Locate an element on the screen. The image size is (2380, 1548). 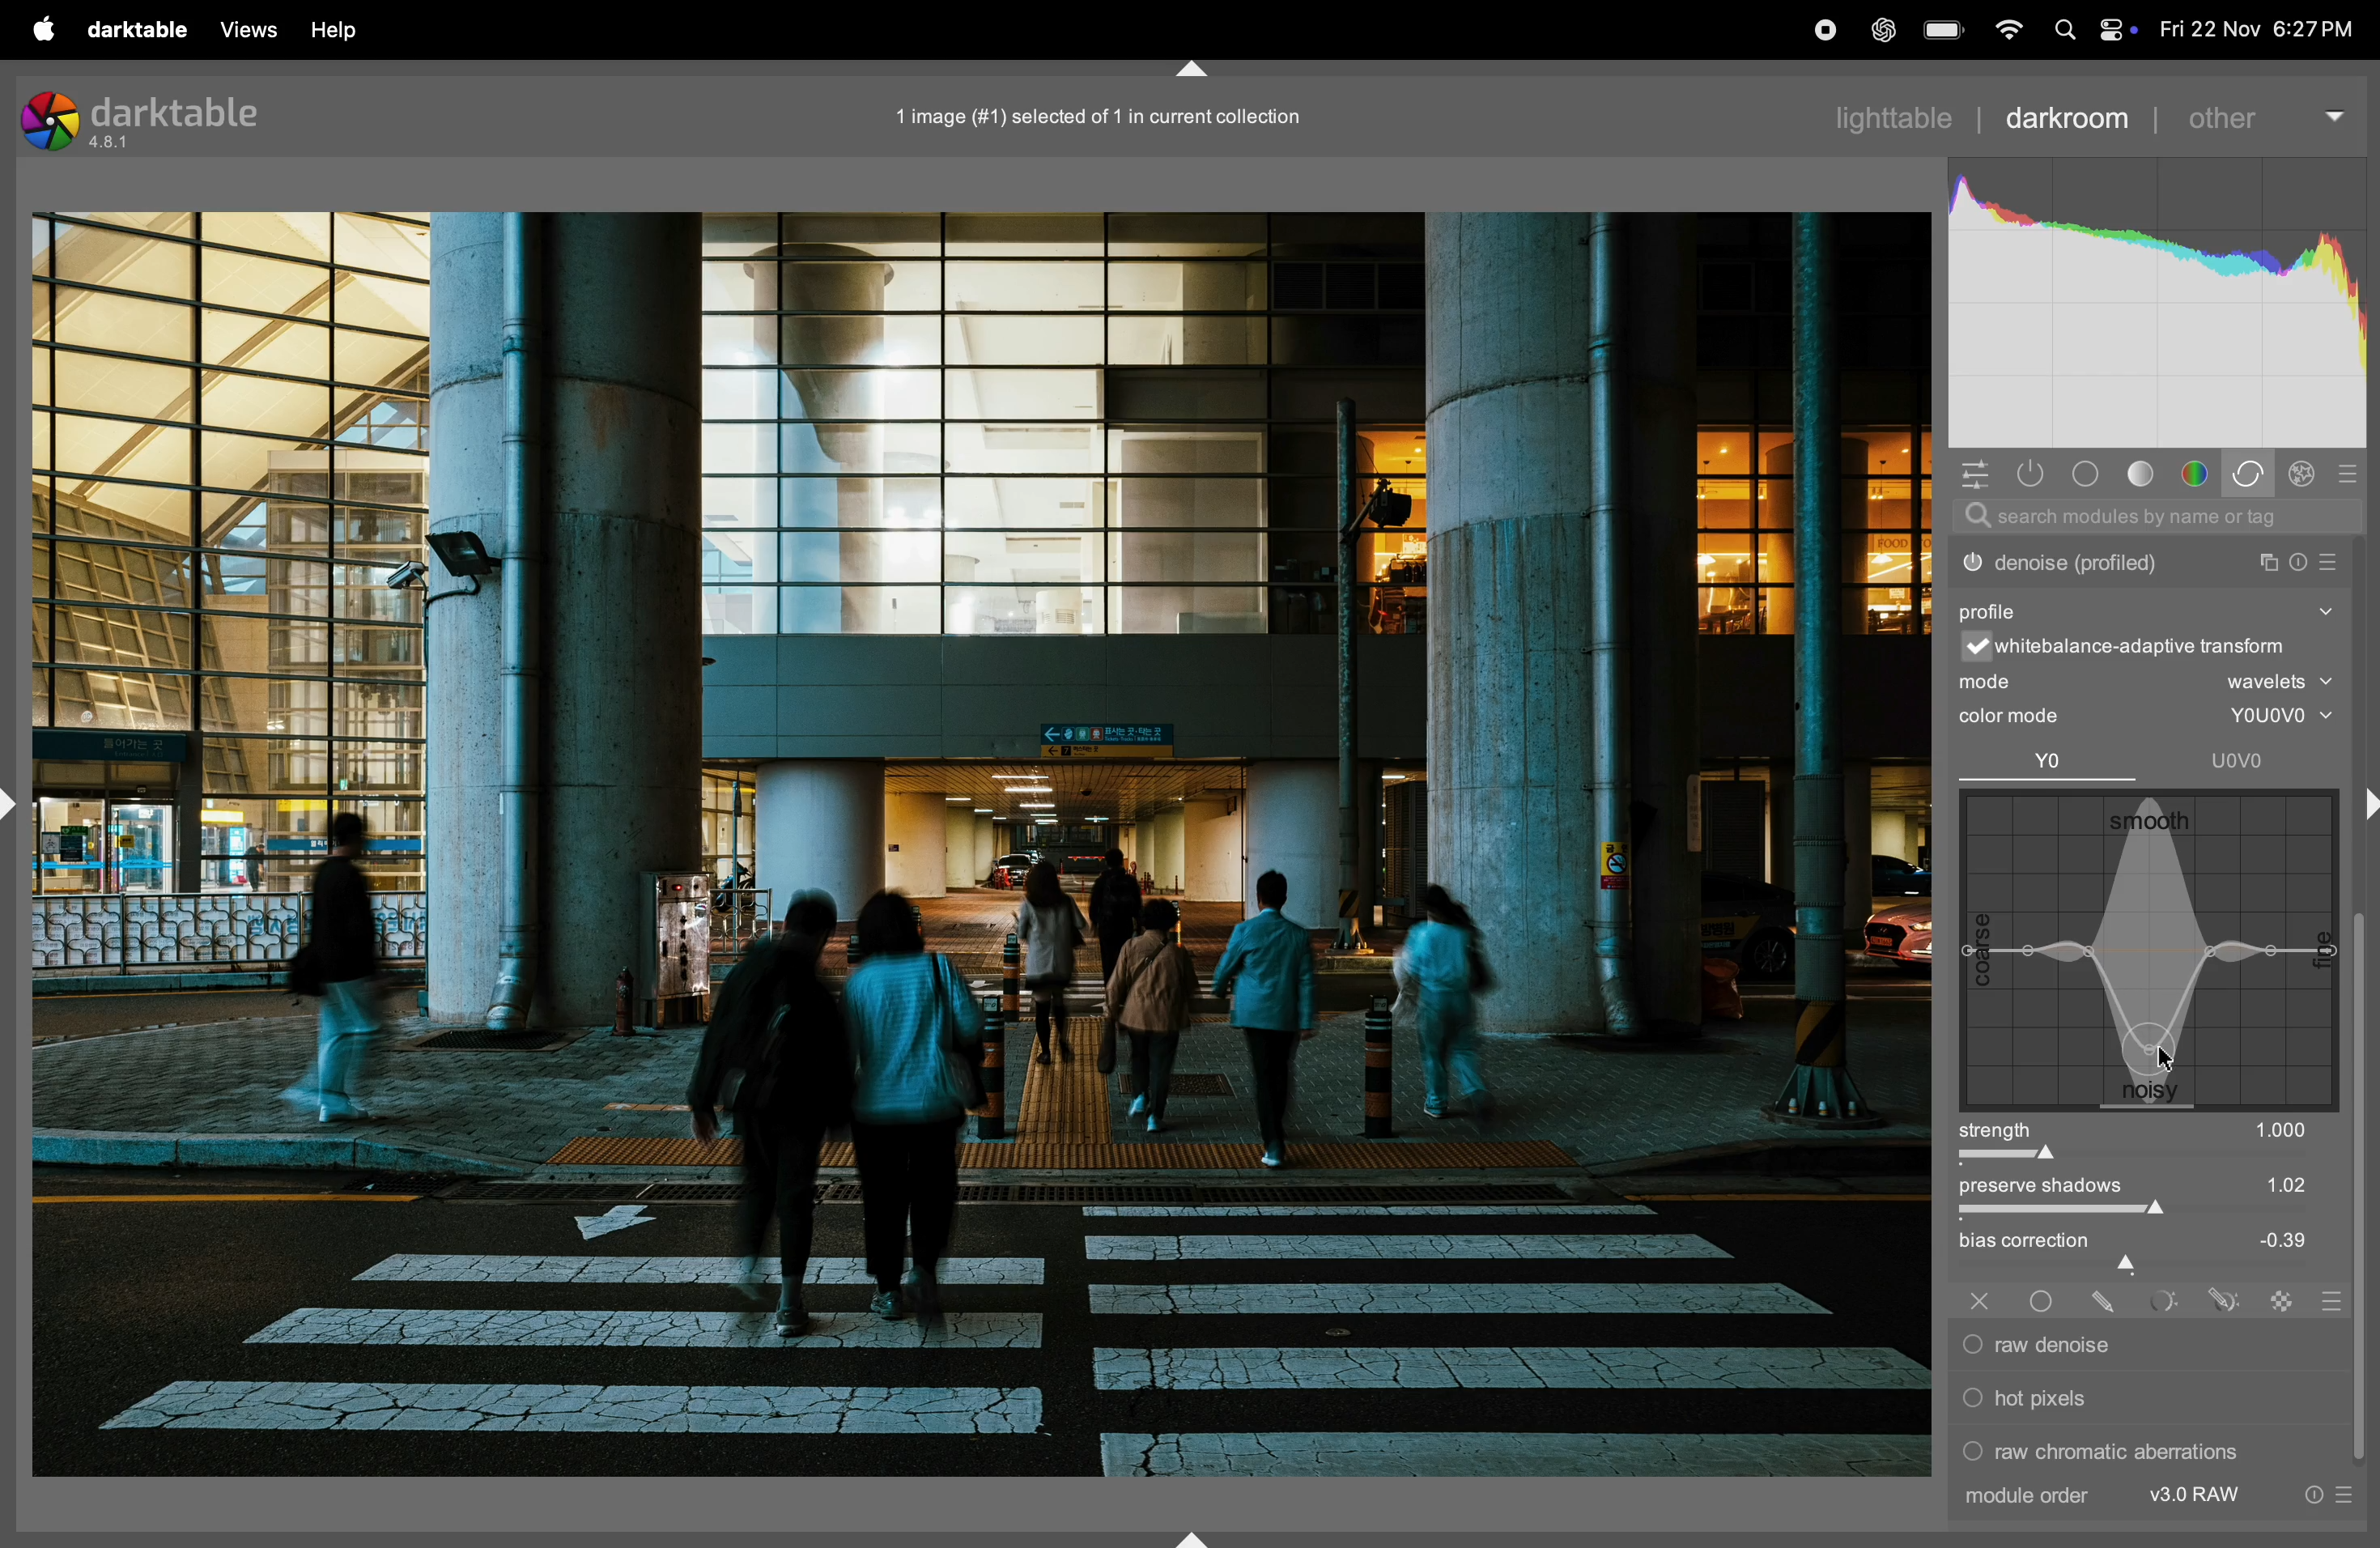
presets is located at coordinates (2328, 562).